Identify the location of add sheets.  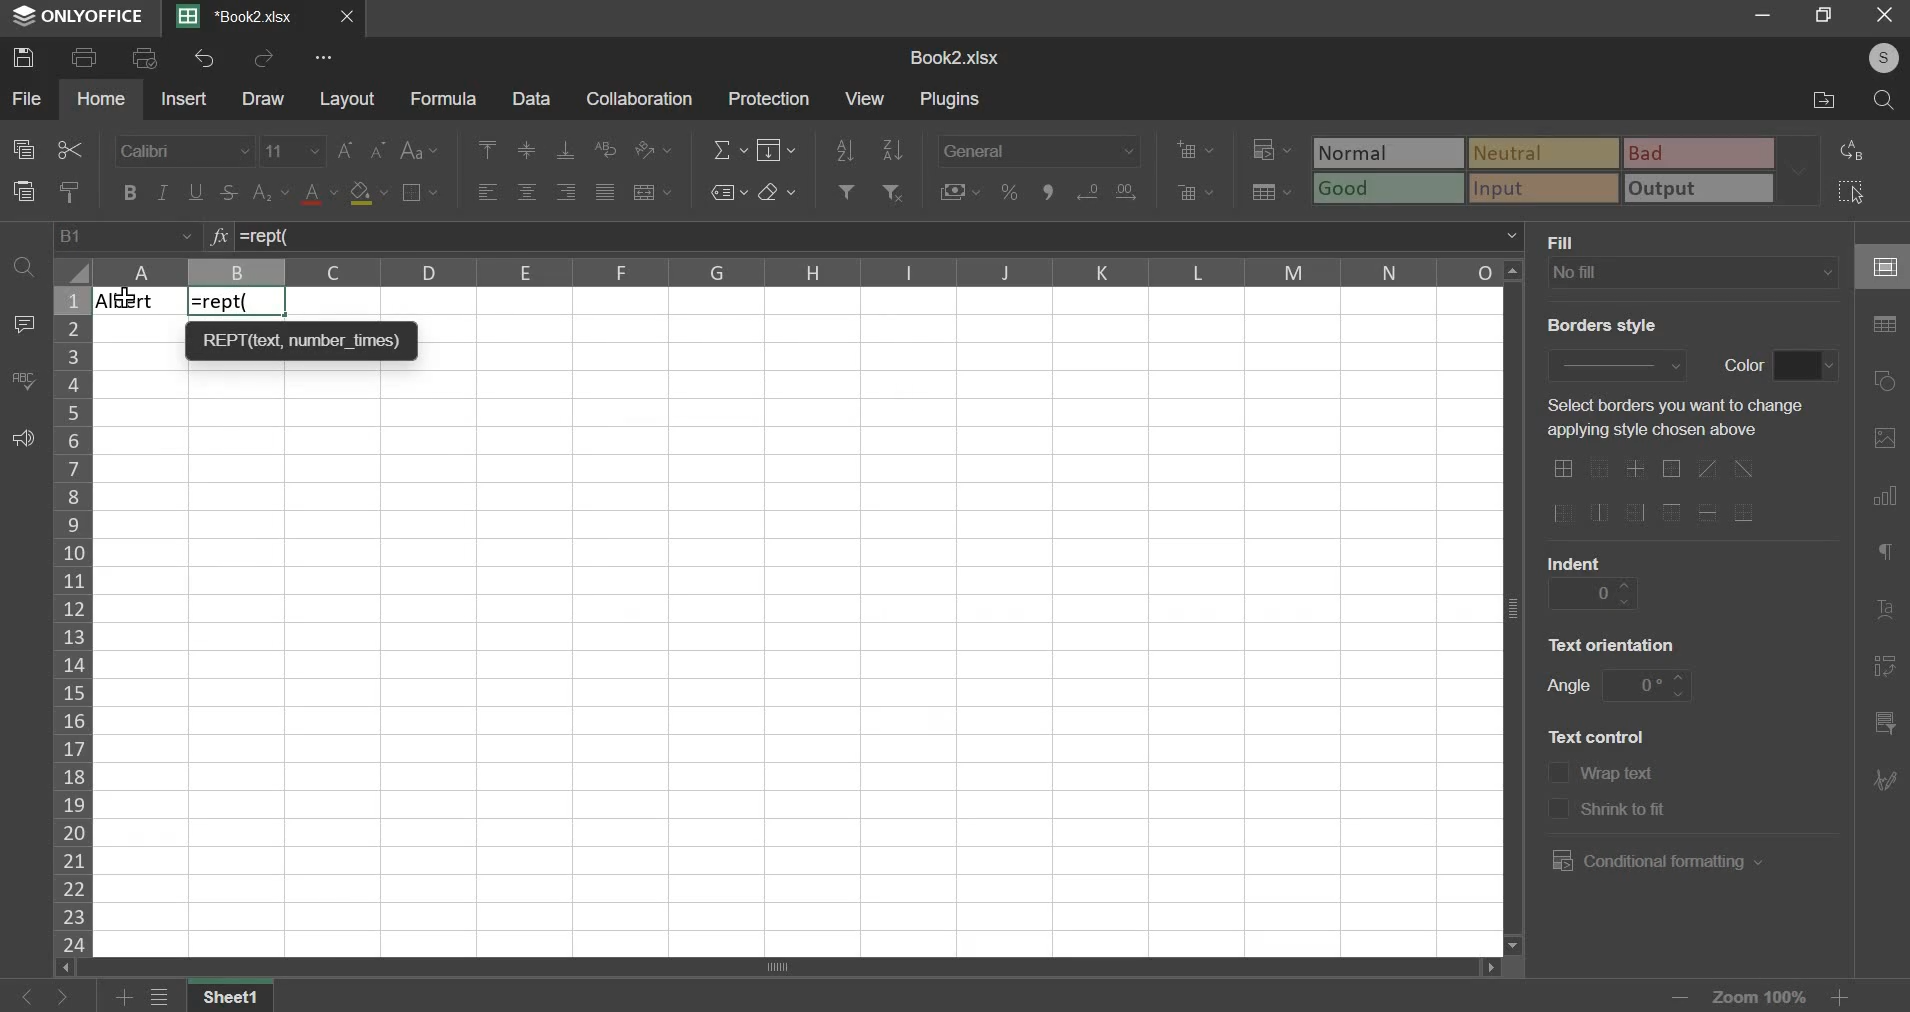
(118, 998).